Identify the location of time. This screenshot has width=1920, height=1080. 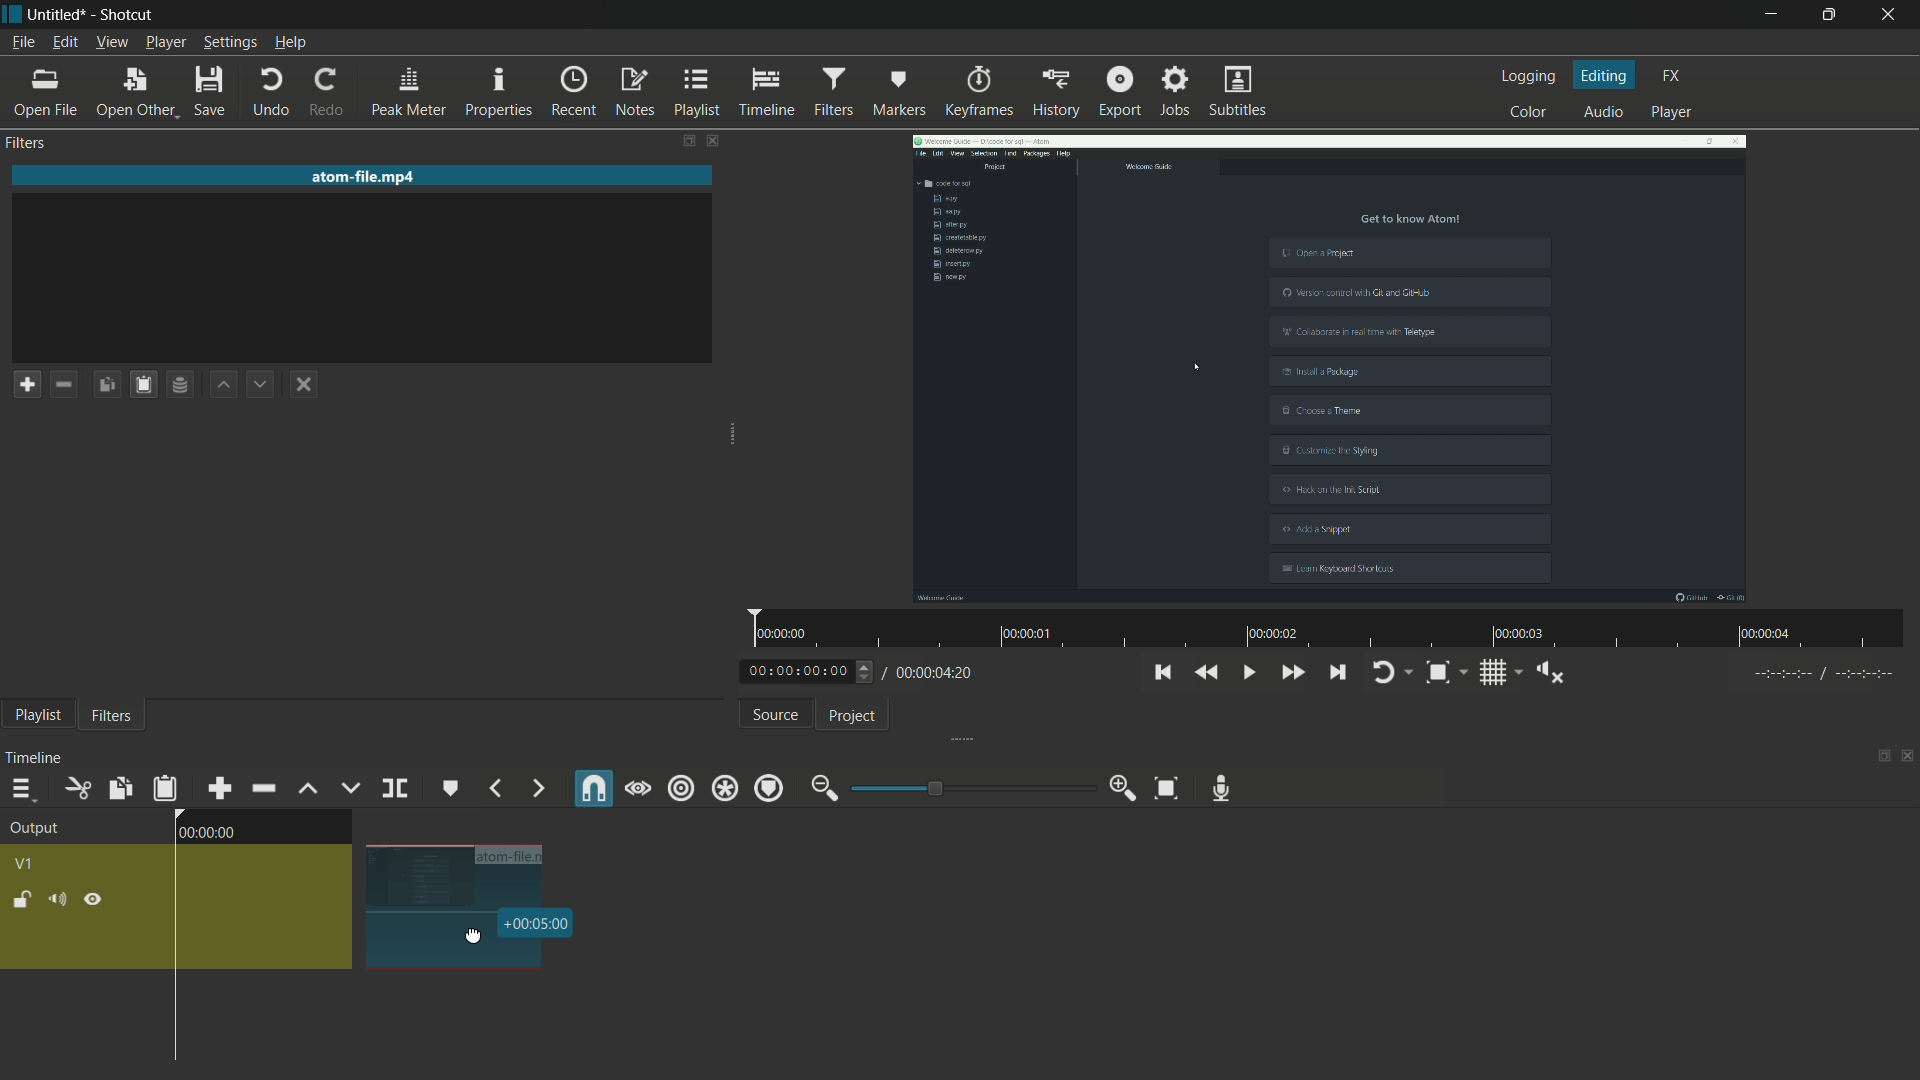
(539, 923).